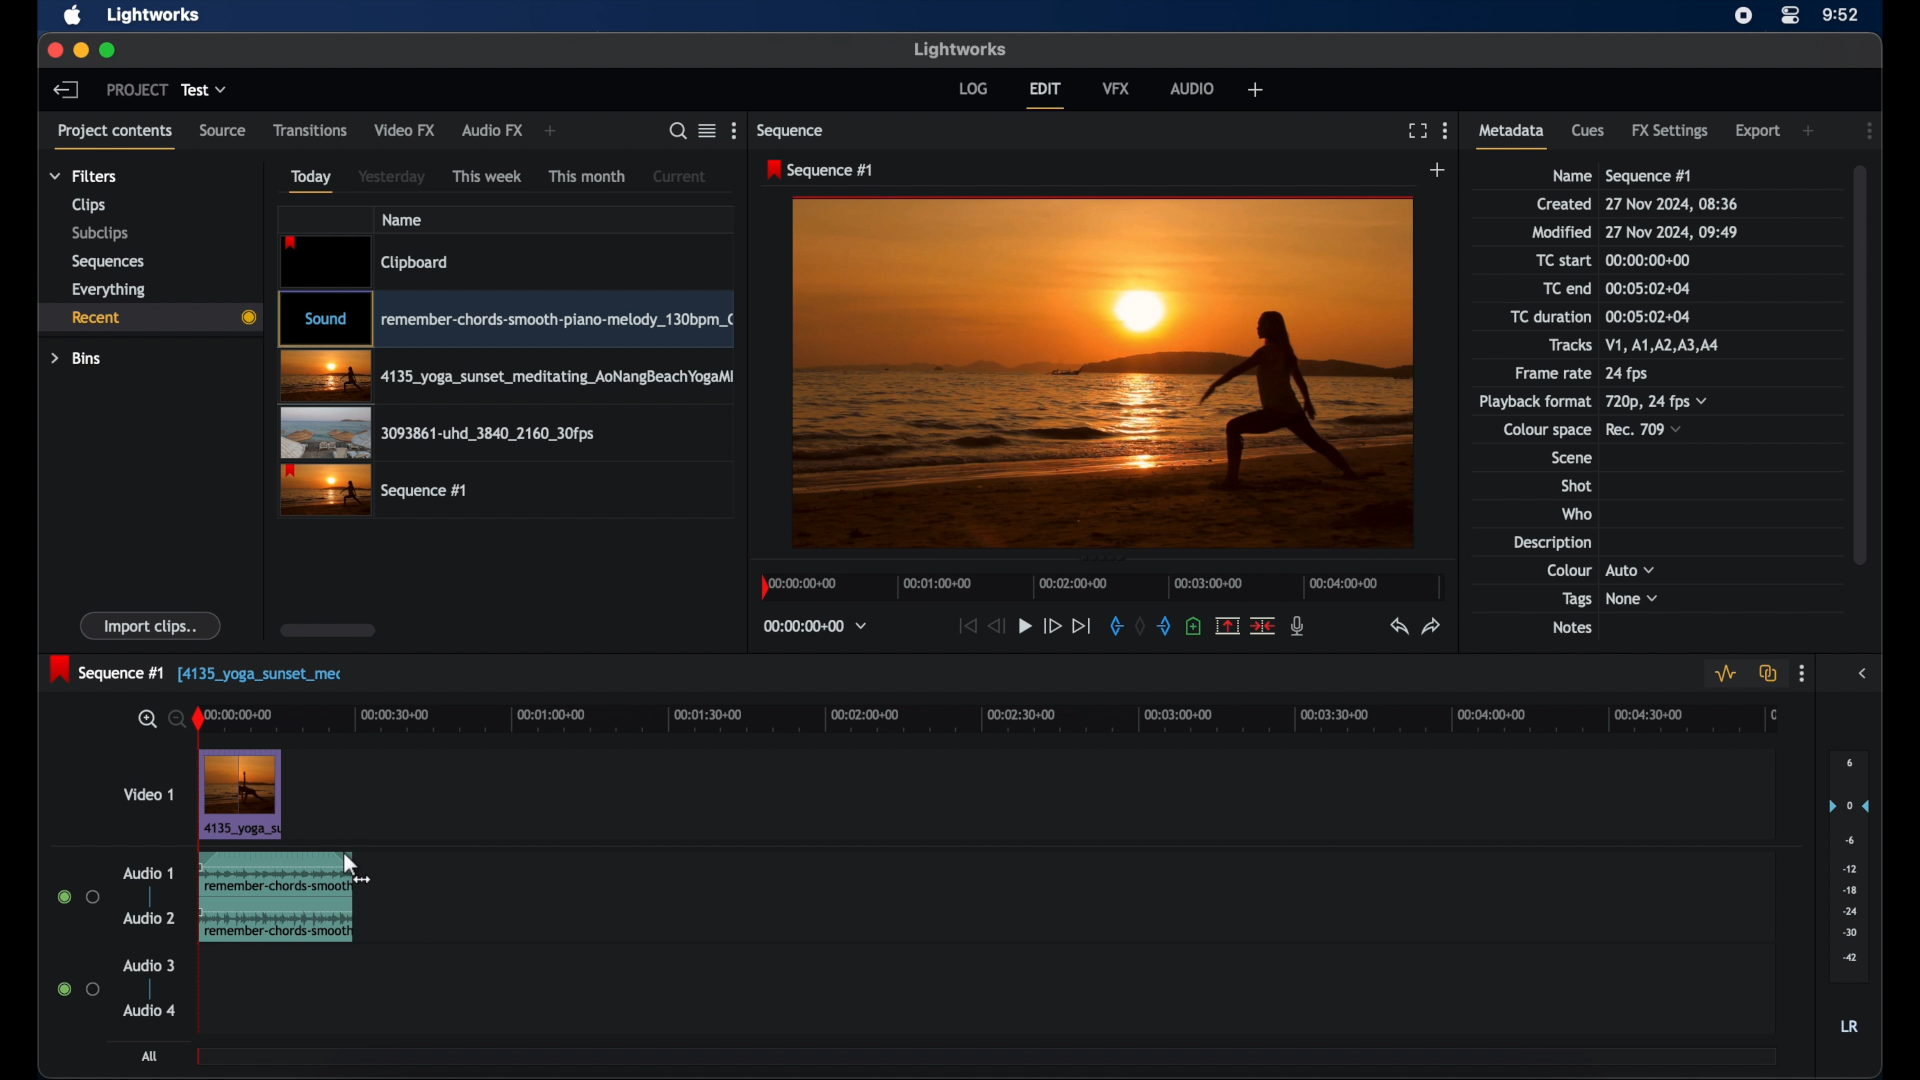 The width and height of the screenshot is (1920, 1080). I want to click on recent, so click(149, 320).